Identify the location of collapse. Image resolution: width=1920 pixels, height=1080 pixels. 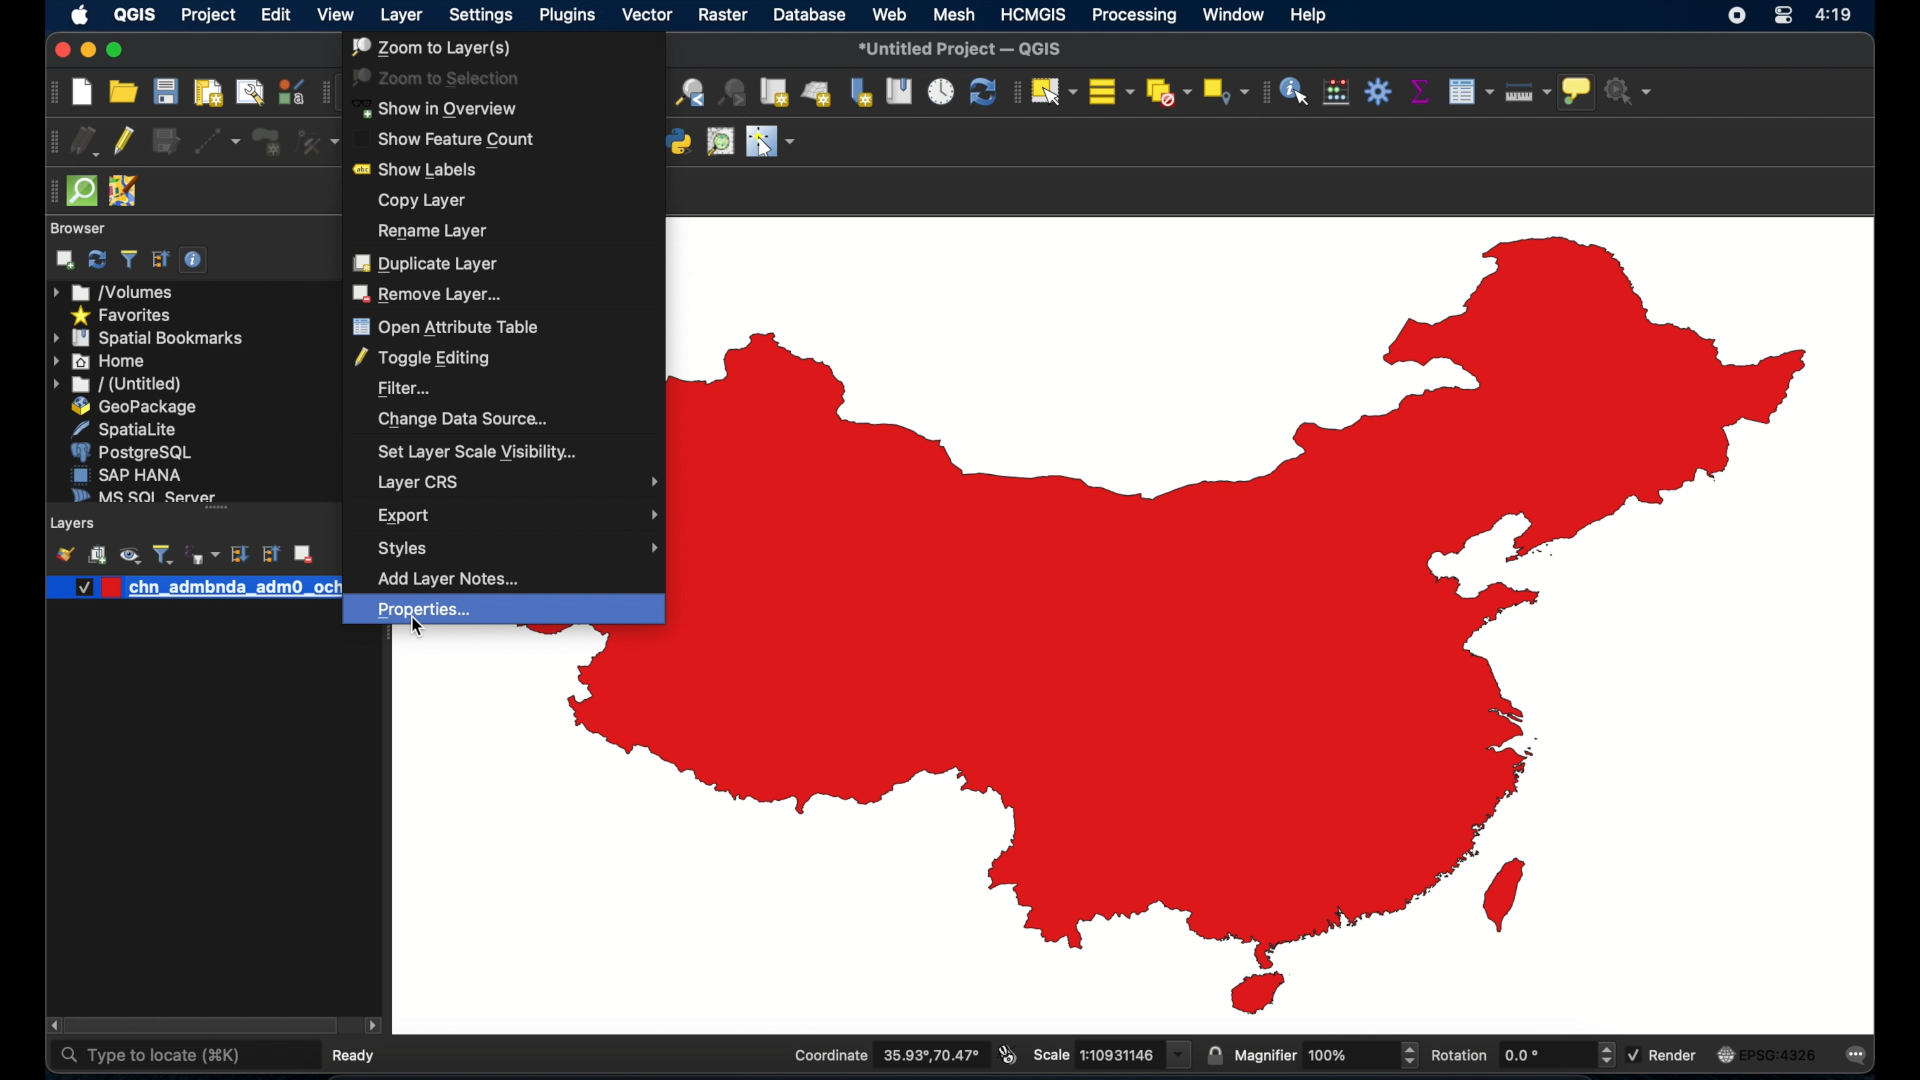
(269, 554).